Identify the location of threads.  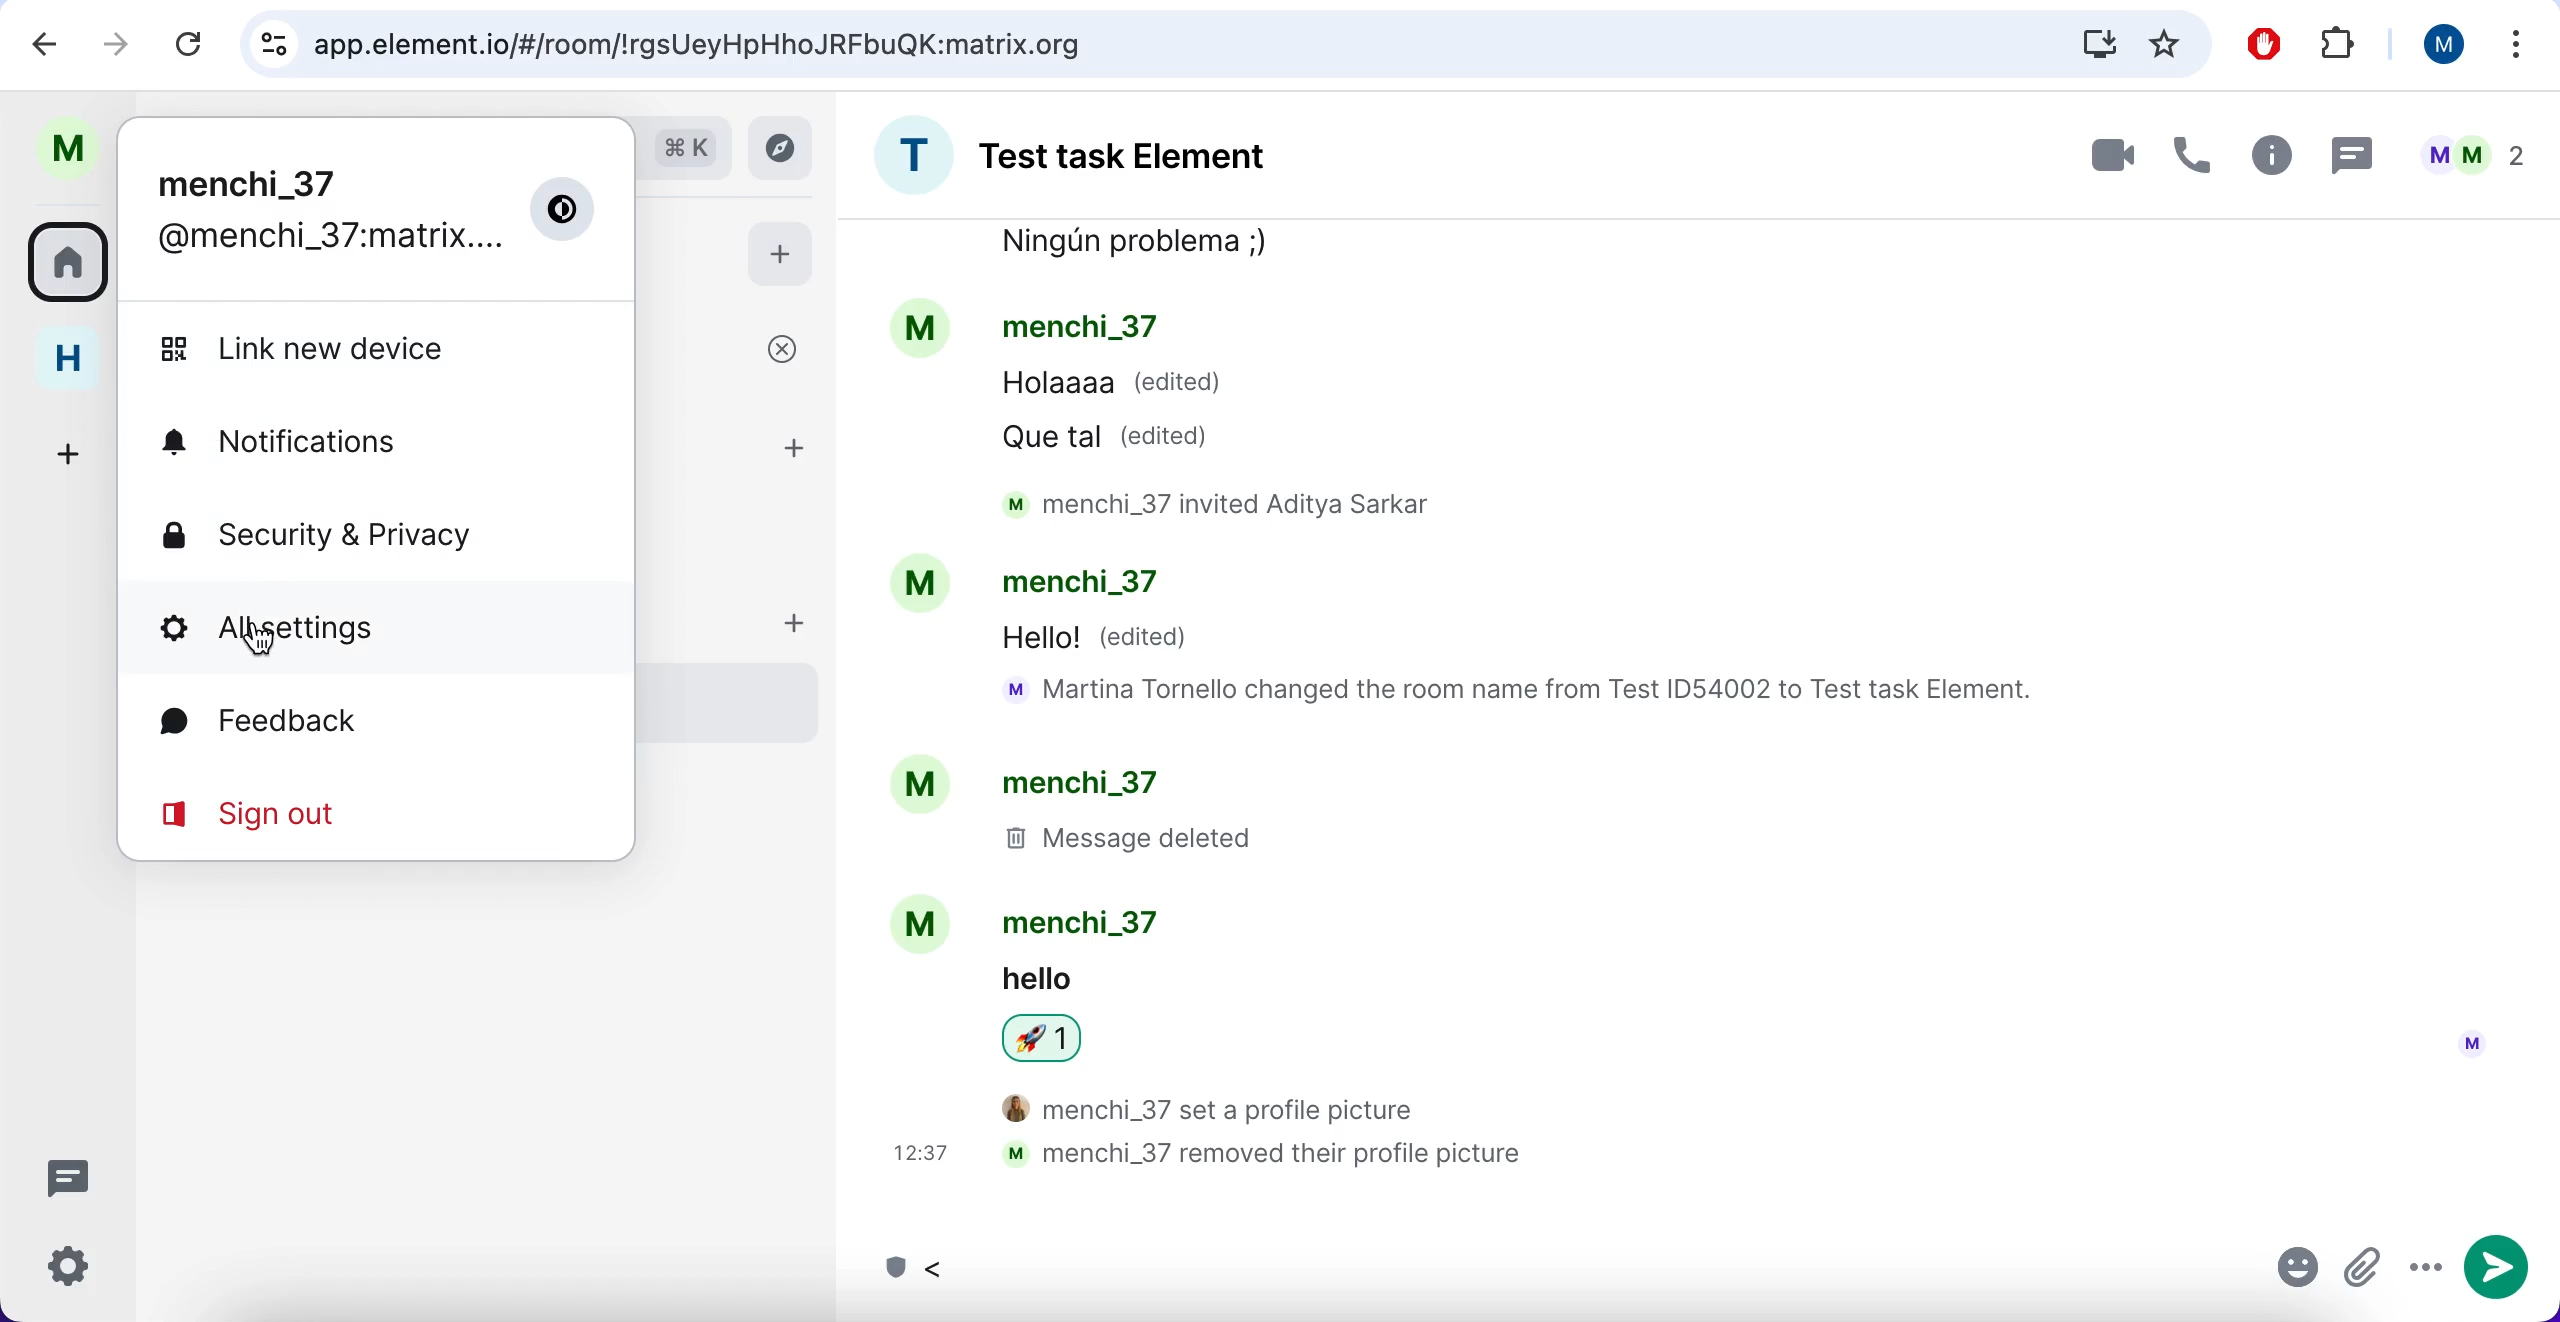
(2354, 156).